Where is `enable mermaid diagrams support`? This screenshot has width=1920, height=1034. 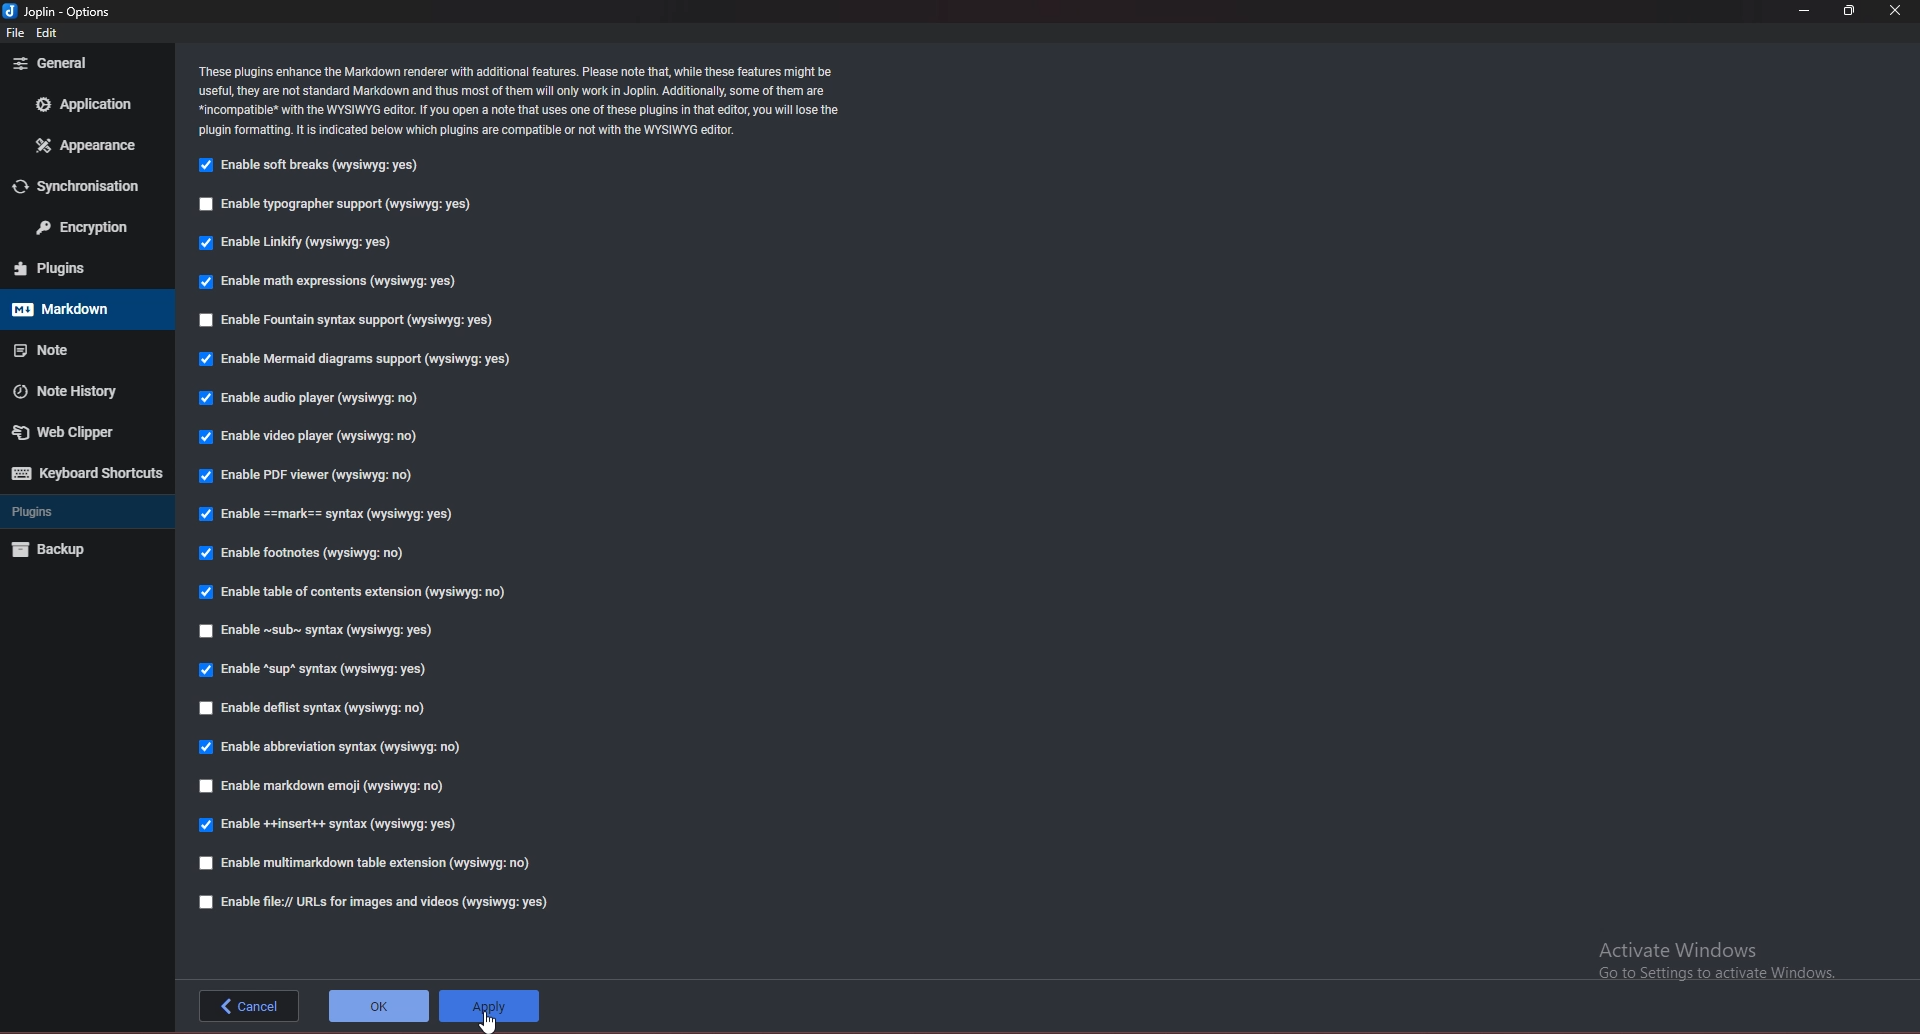 enable mermaid diagrams support is located at coordinates (354, 360).